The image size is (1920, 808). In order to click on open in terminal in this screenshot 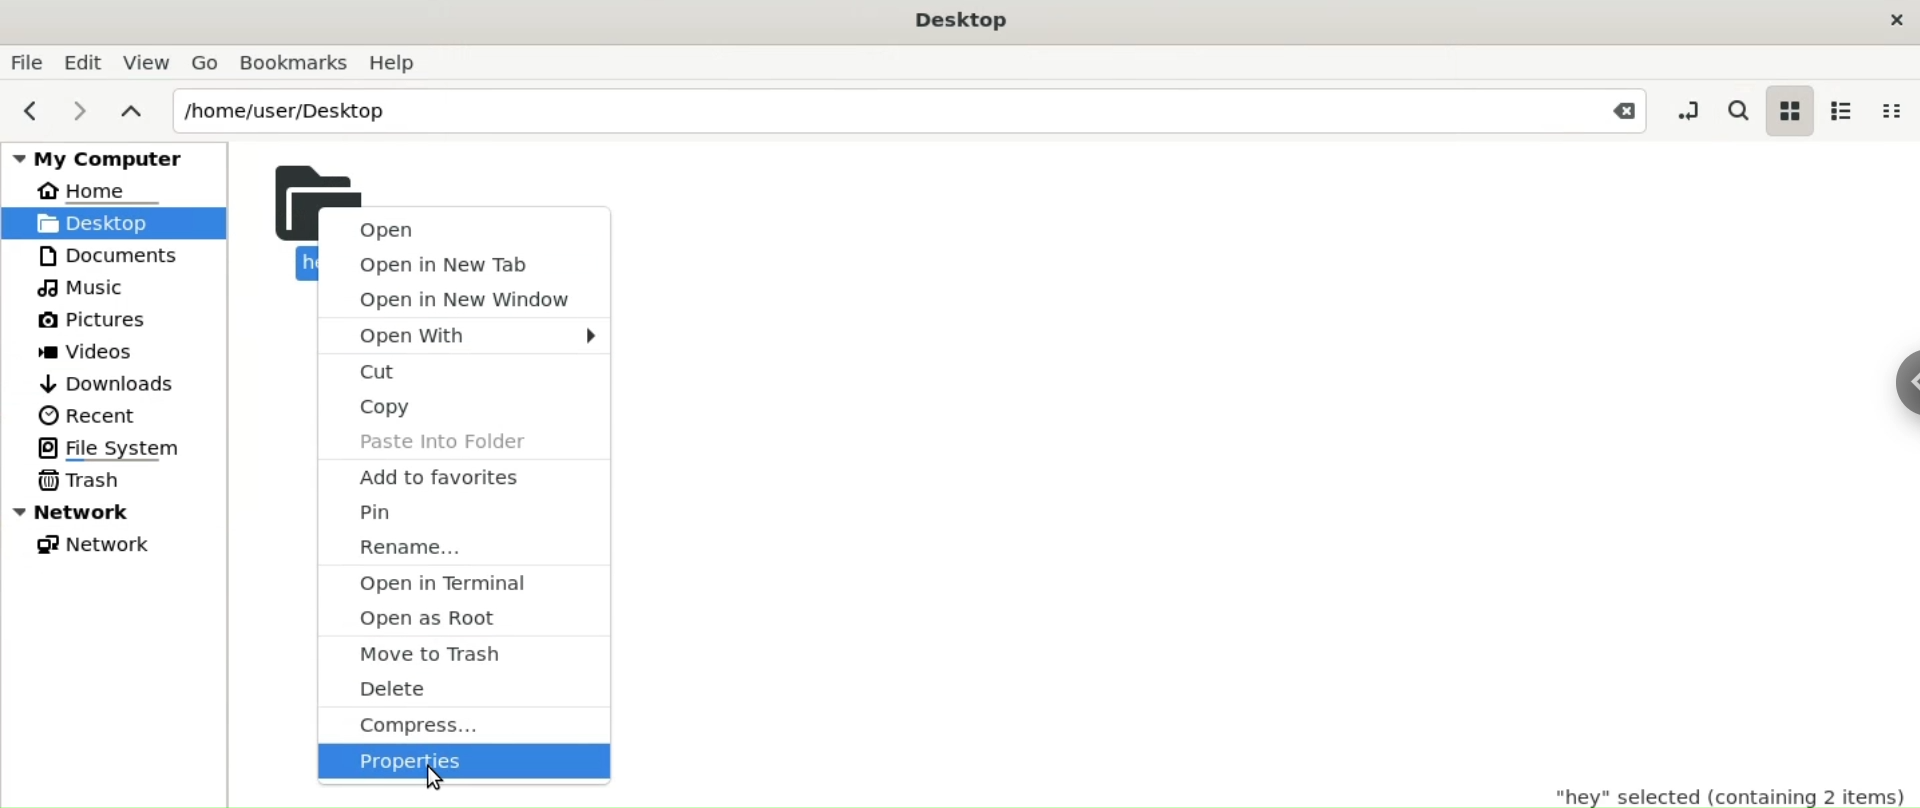, I will do `click(462, 583)`.